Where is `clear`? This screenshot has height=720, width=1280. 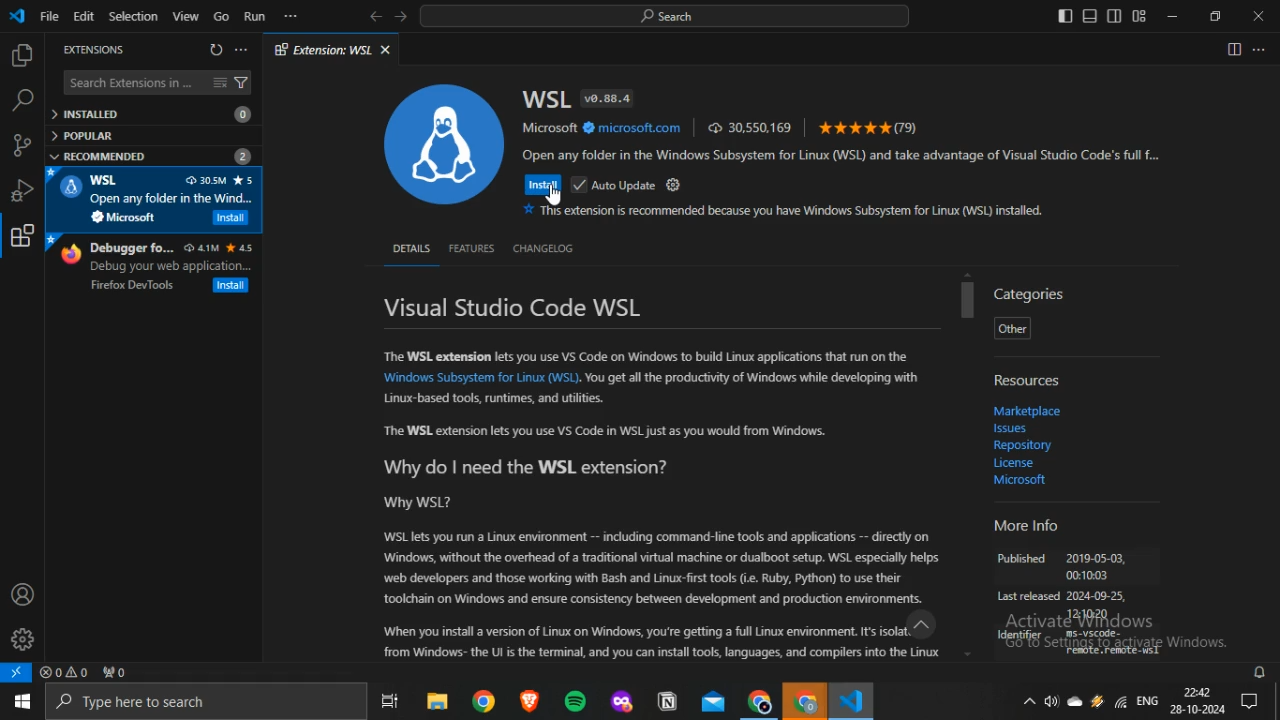
clear is located at coordinates (219, 82).